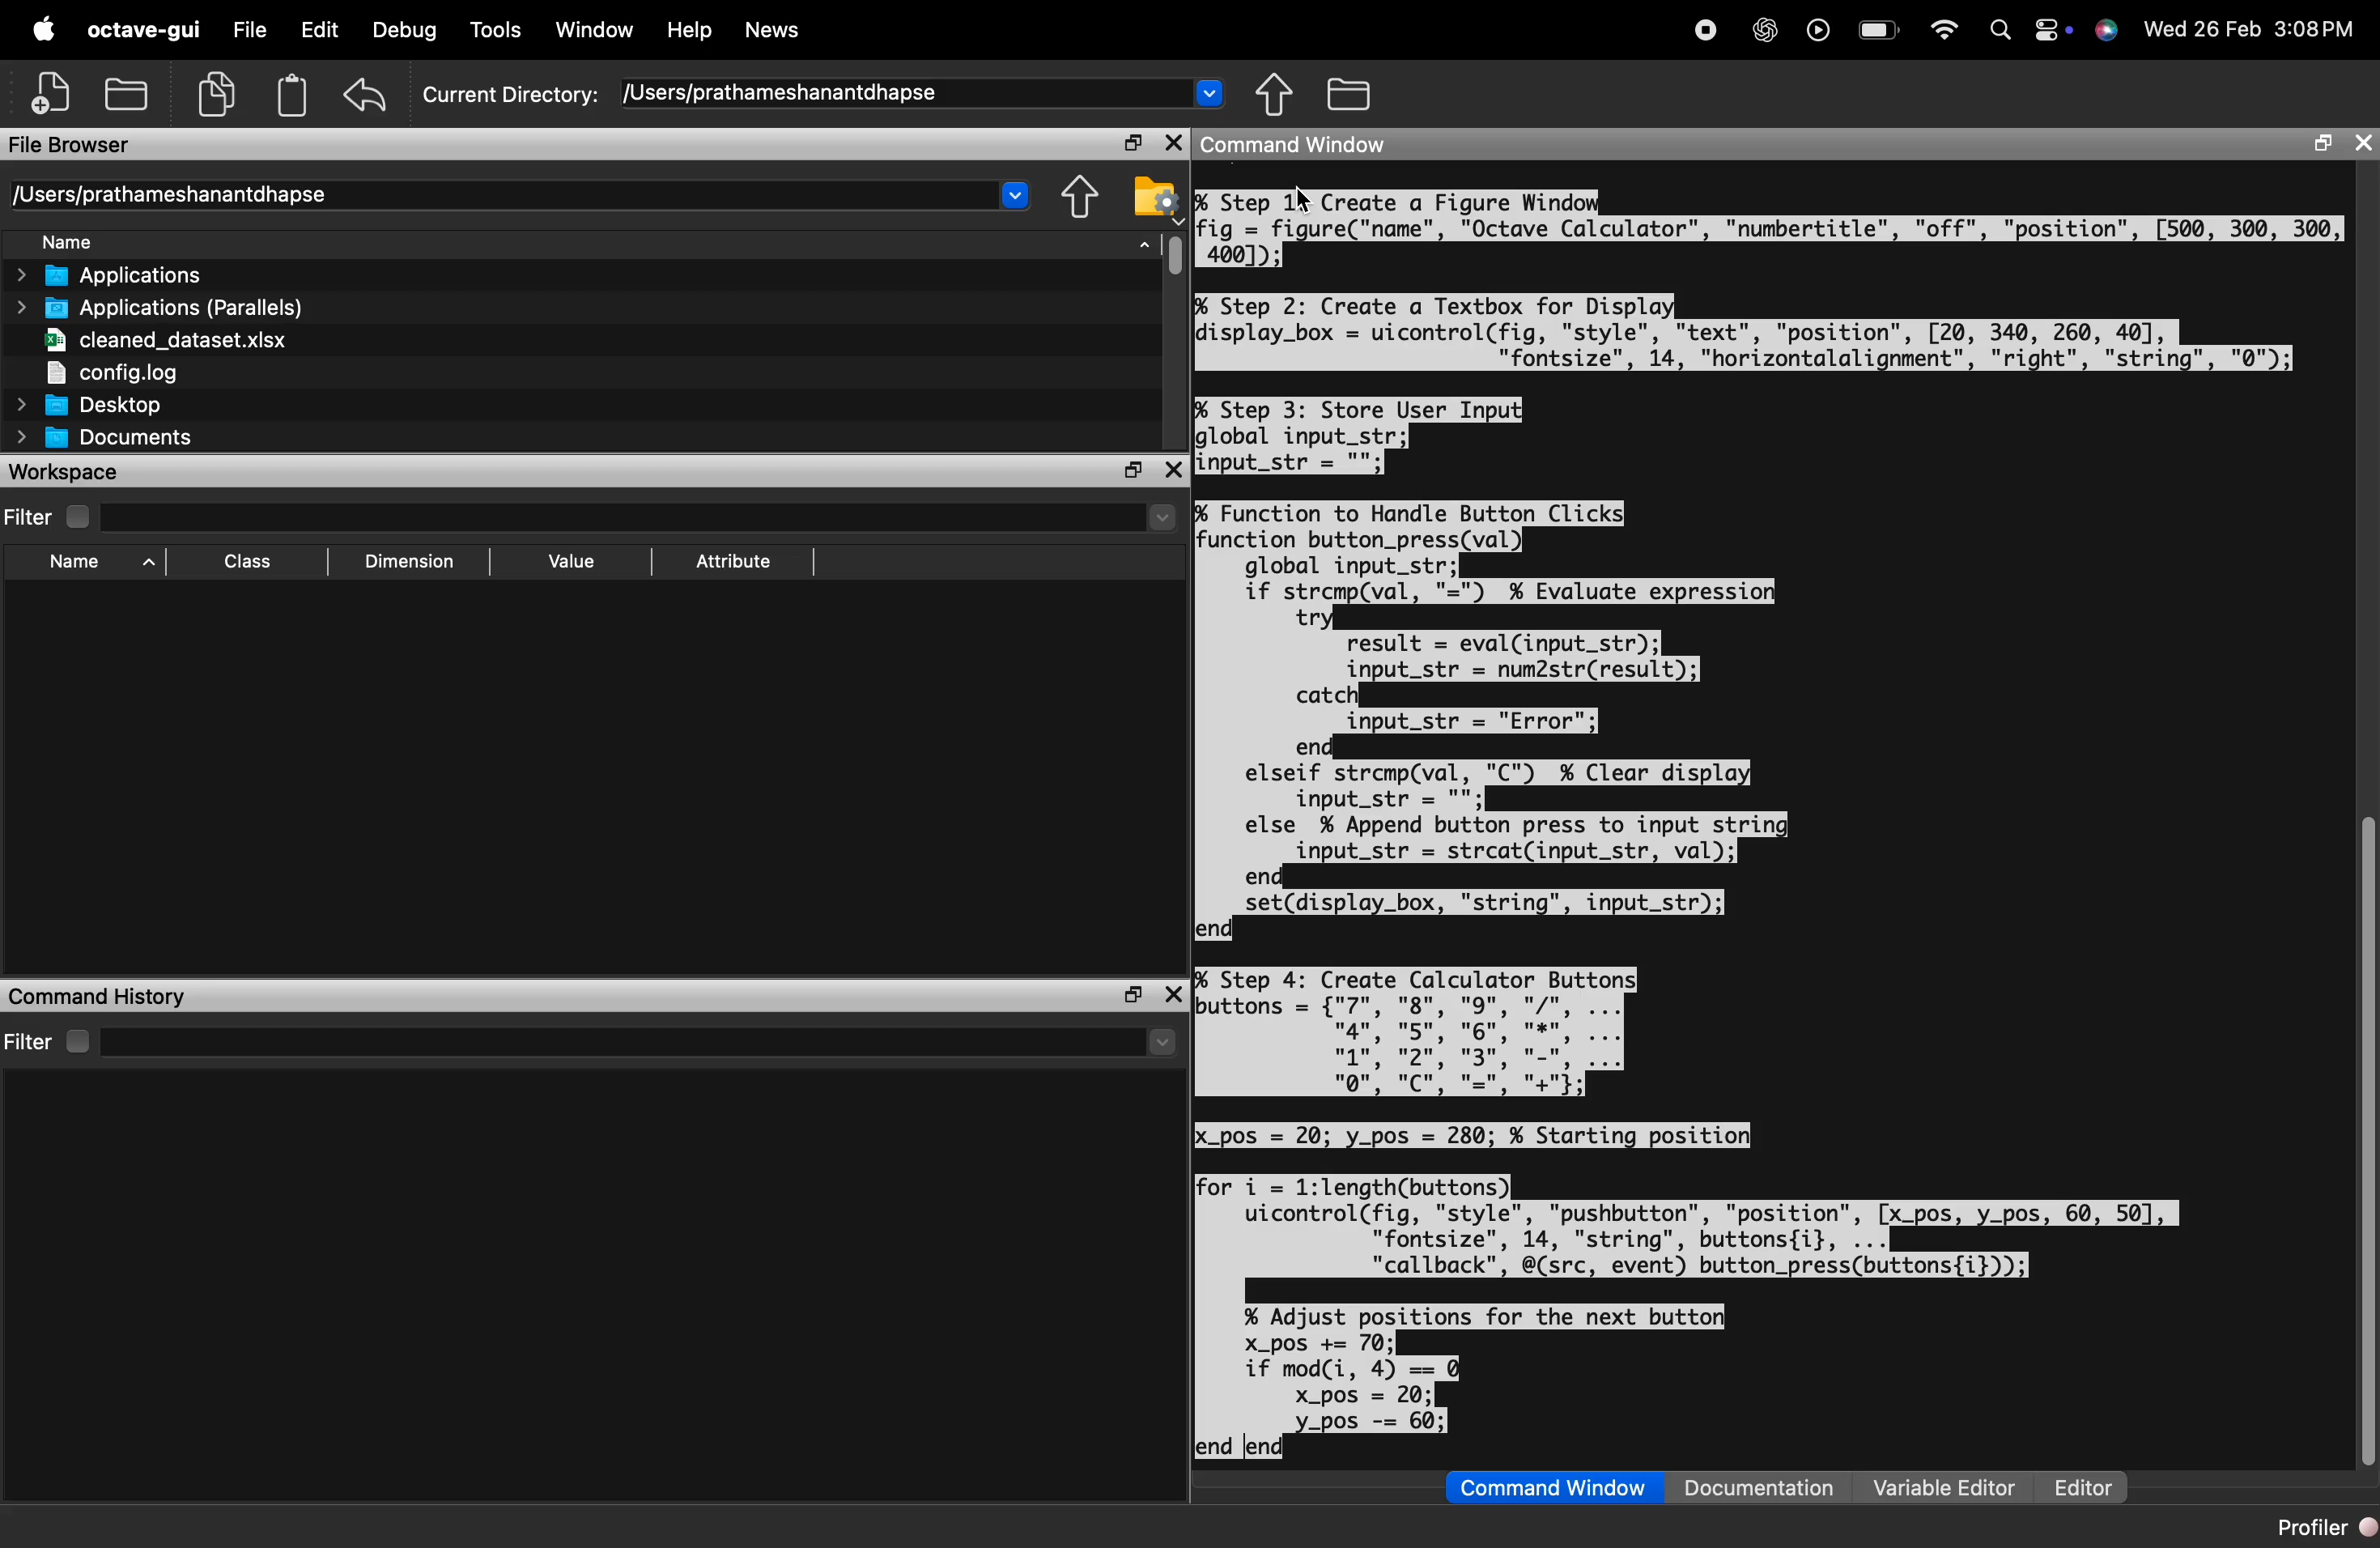  I want to click on Documents, so click(100, 438).